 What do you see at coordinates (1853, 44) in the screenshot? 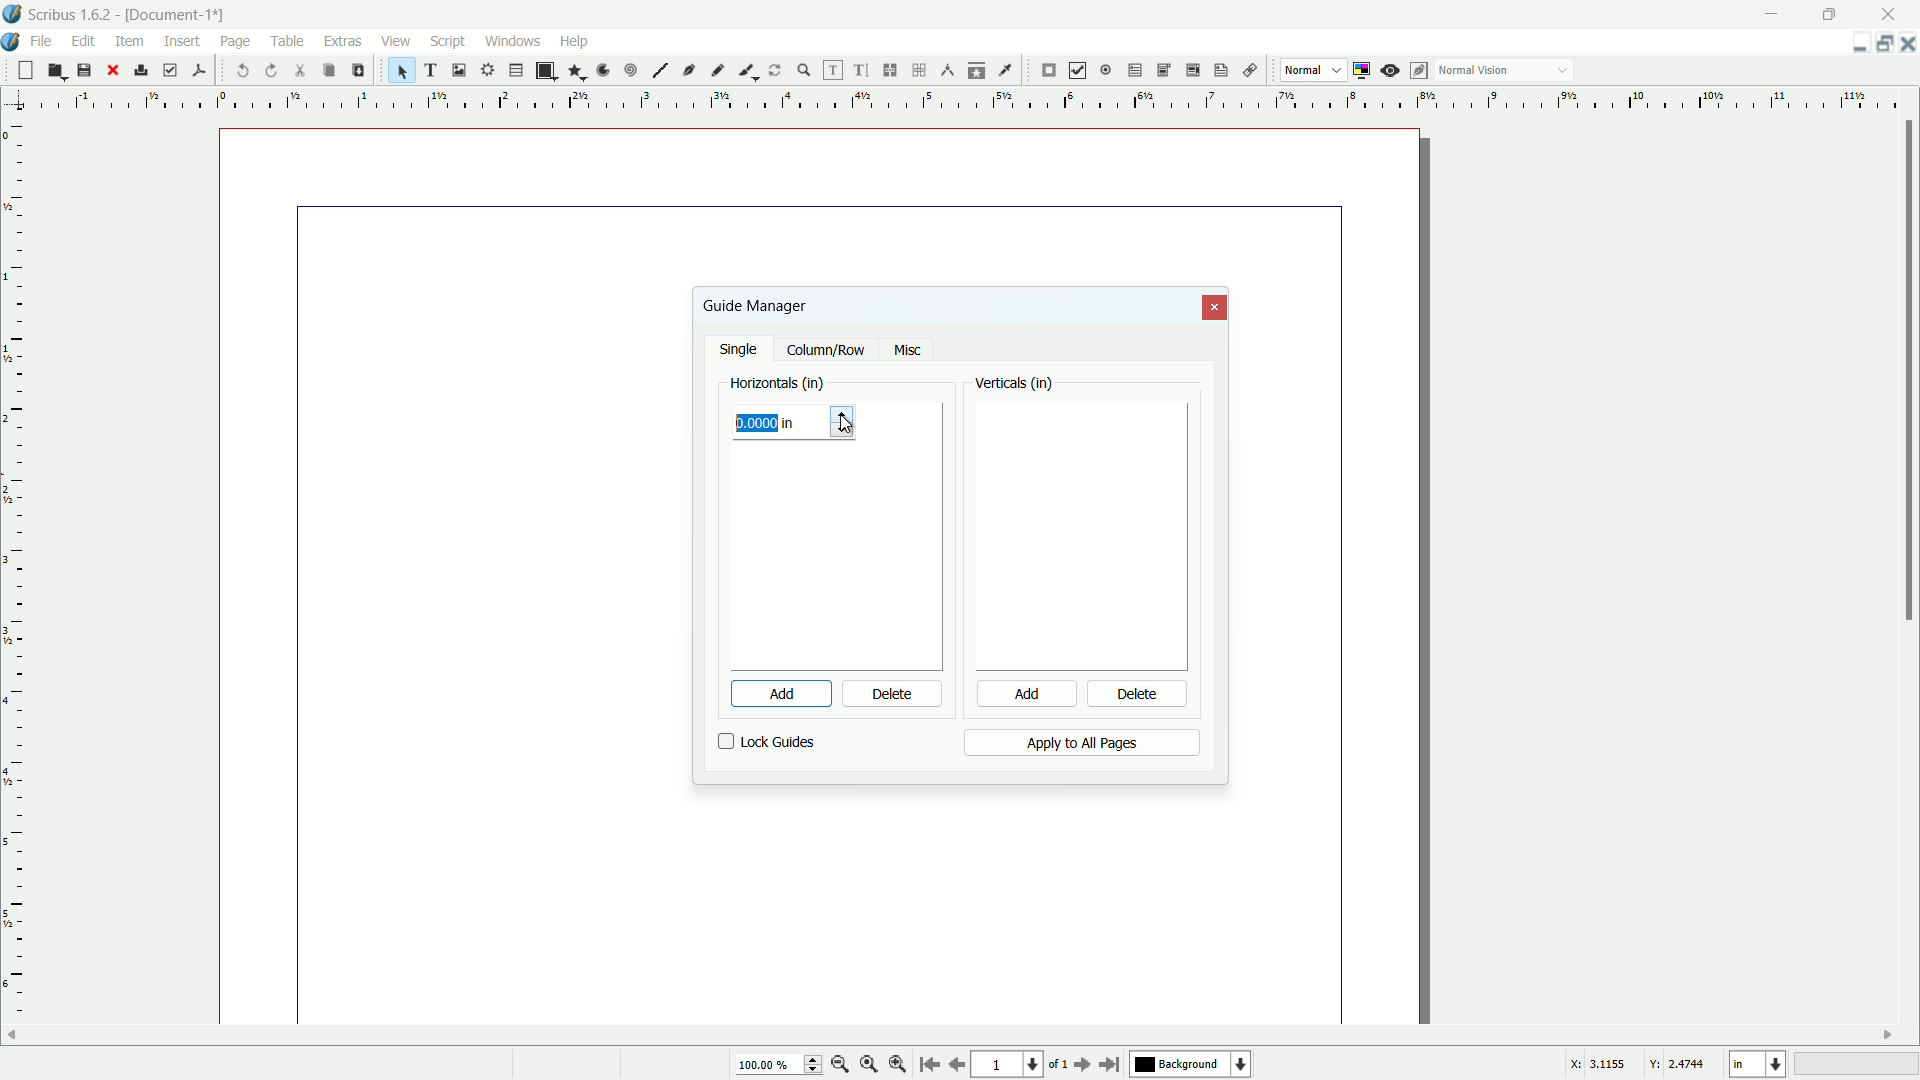
I see `guide manager` at bounding box center [1853, 44].